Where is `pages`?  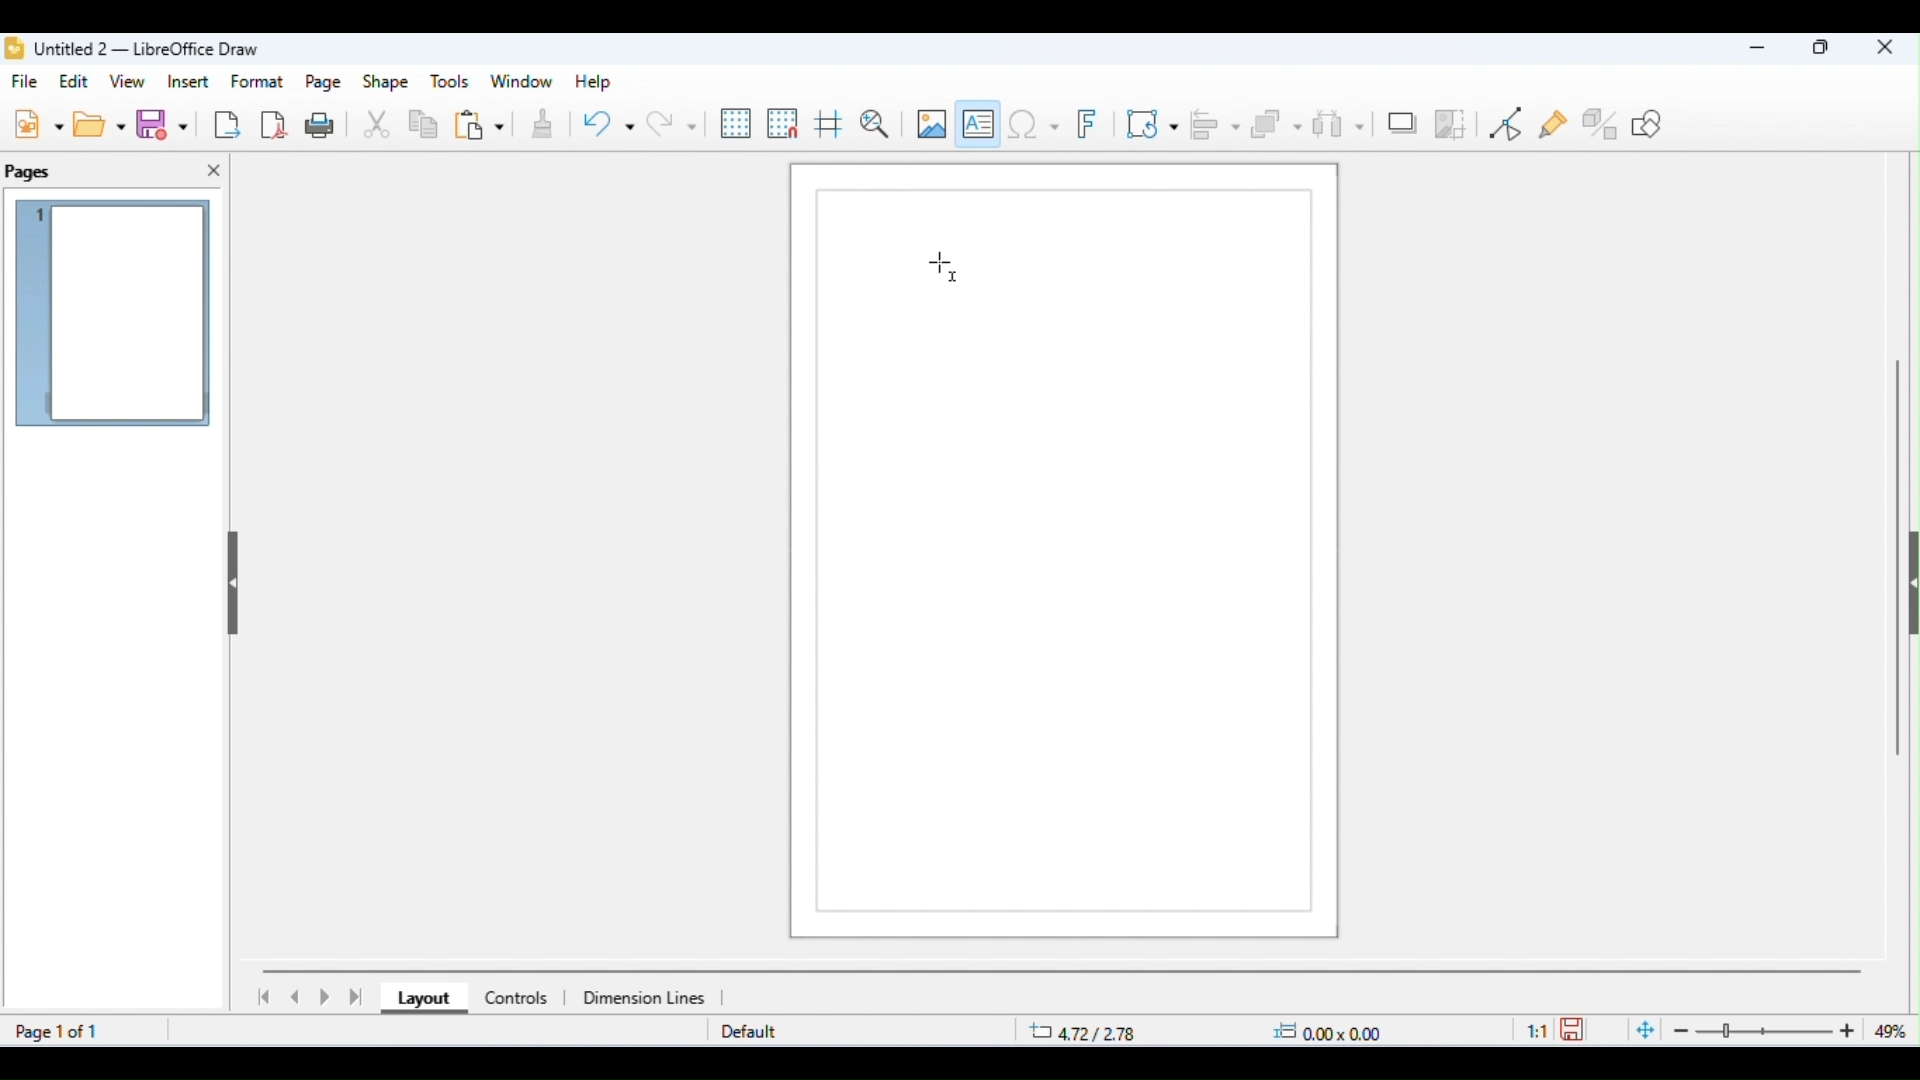 pages is located at coordinates (30, 173).